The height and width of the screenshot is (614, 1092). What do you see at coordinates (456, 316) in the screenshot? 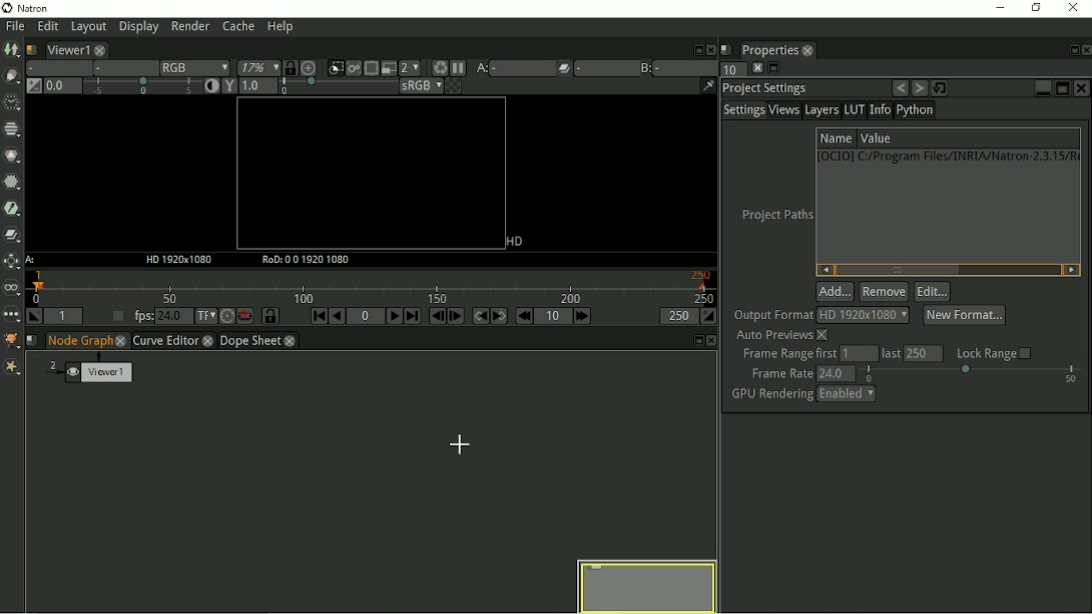
I see `Next frame` at bounding box center [456, 316].